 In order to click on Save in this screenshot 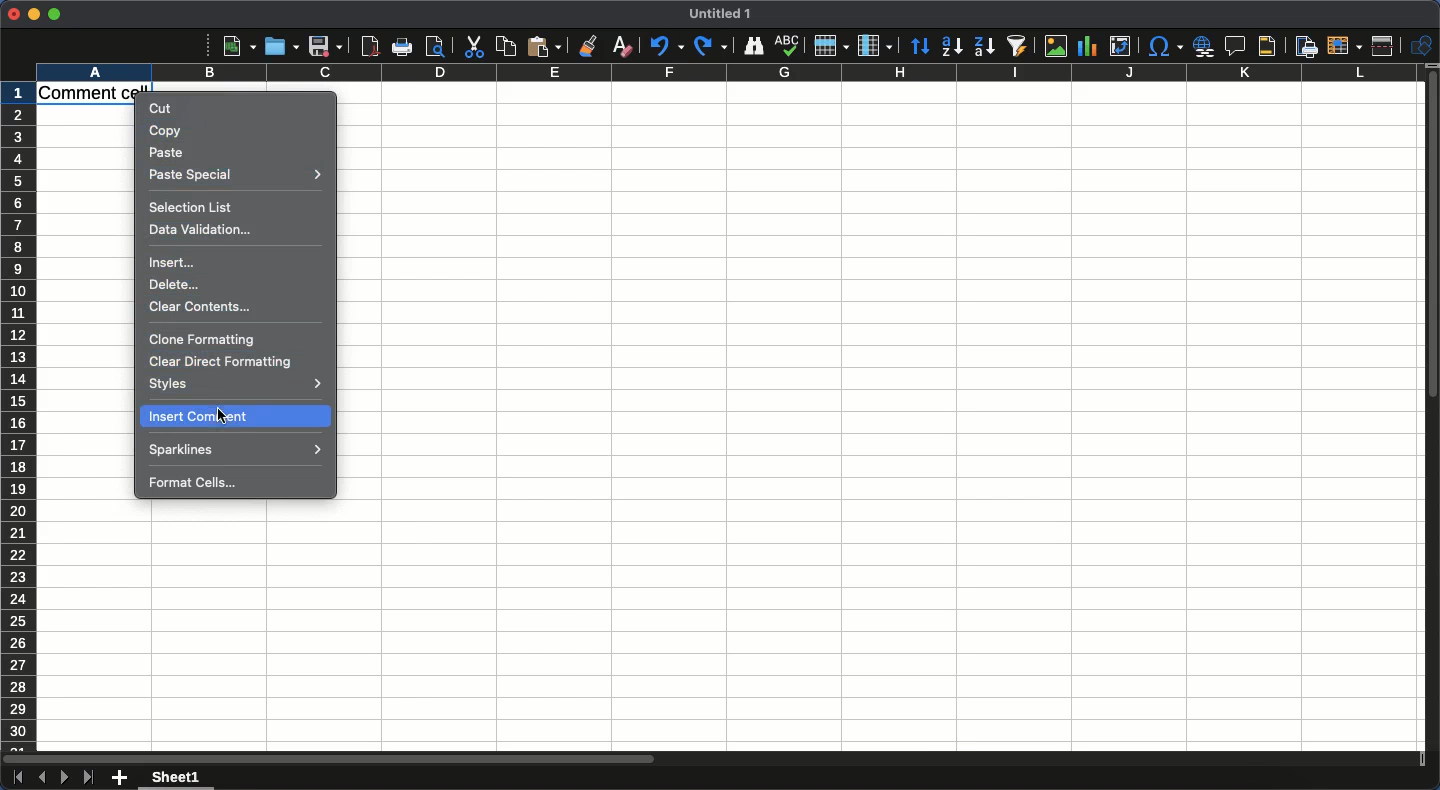, I will do `click(324, 46)`.